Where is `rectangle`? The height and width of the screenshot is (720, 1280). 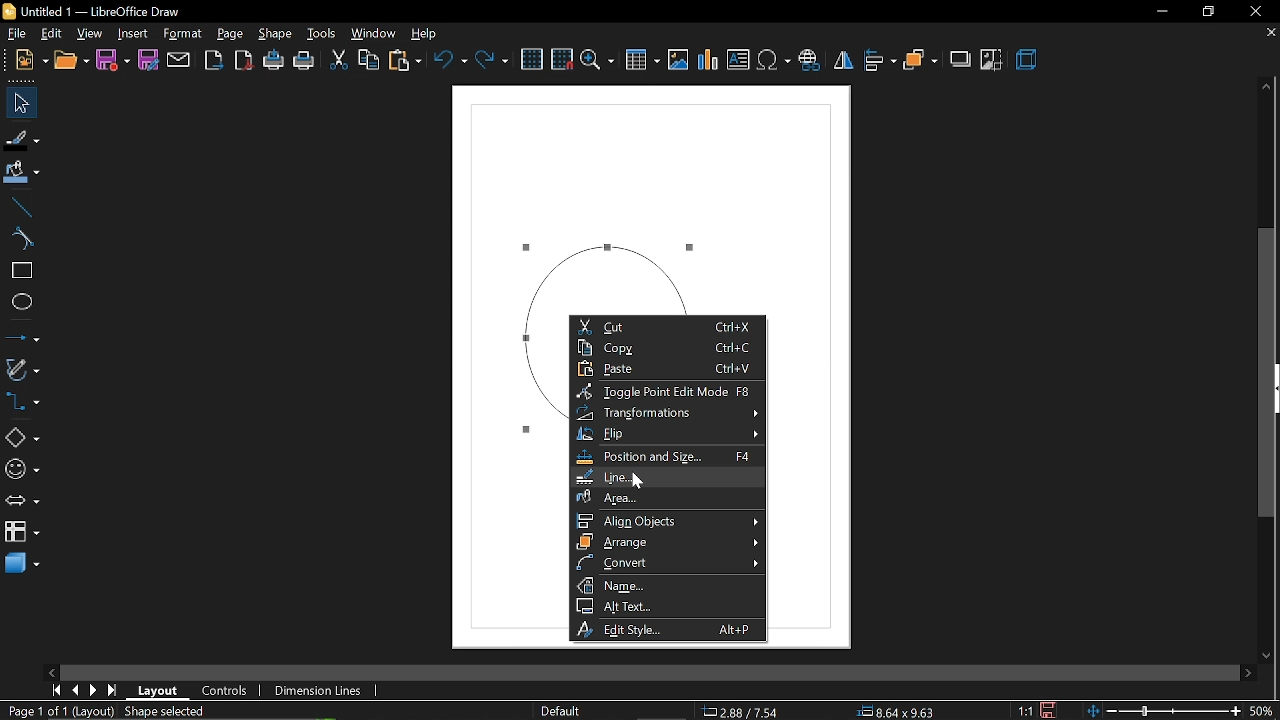
rectangle is located at coordinates (21, 272).